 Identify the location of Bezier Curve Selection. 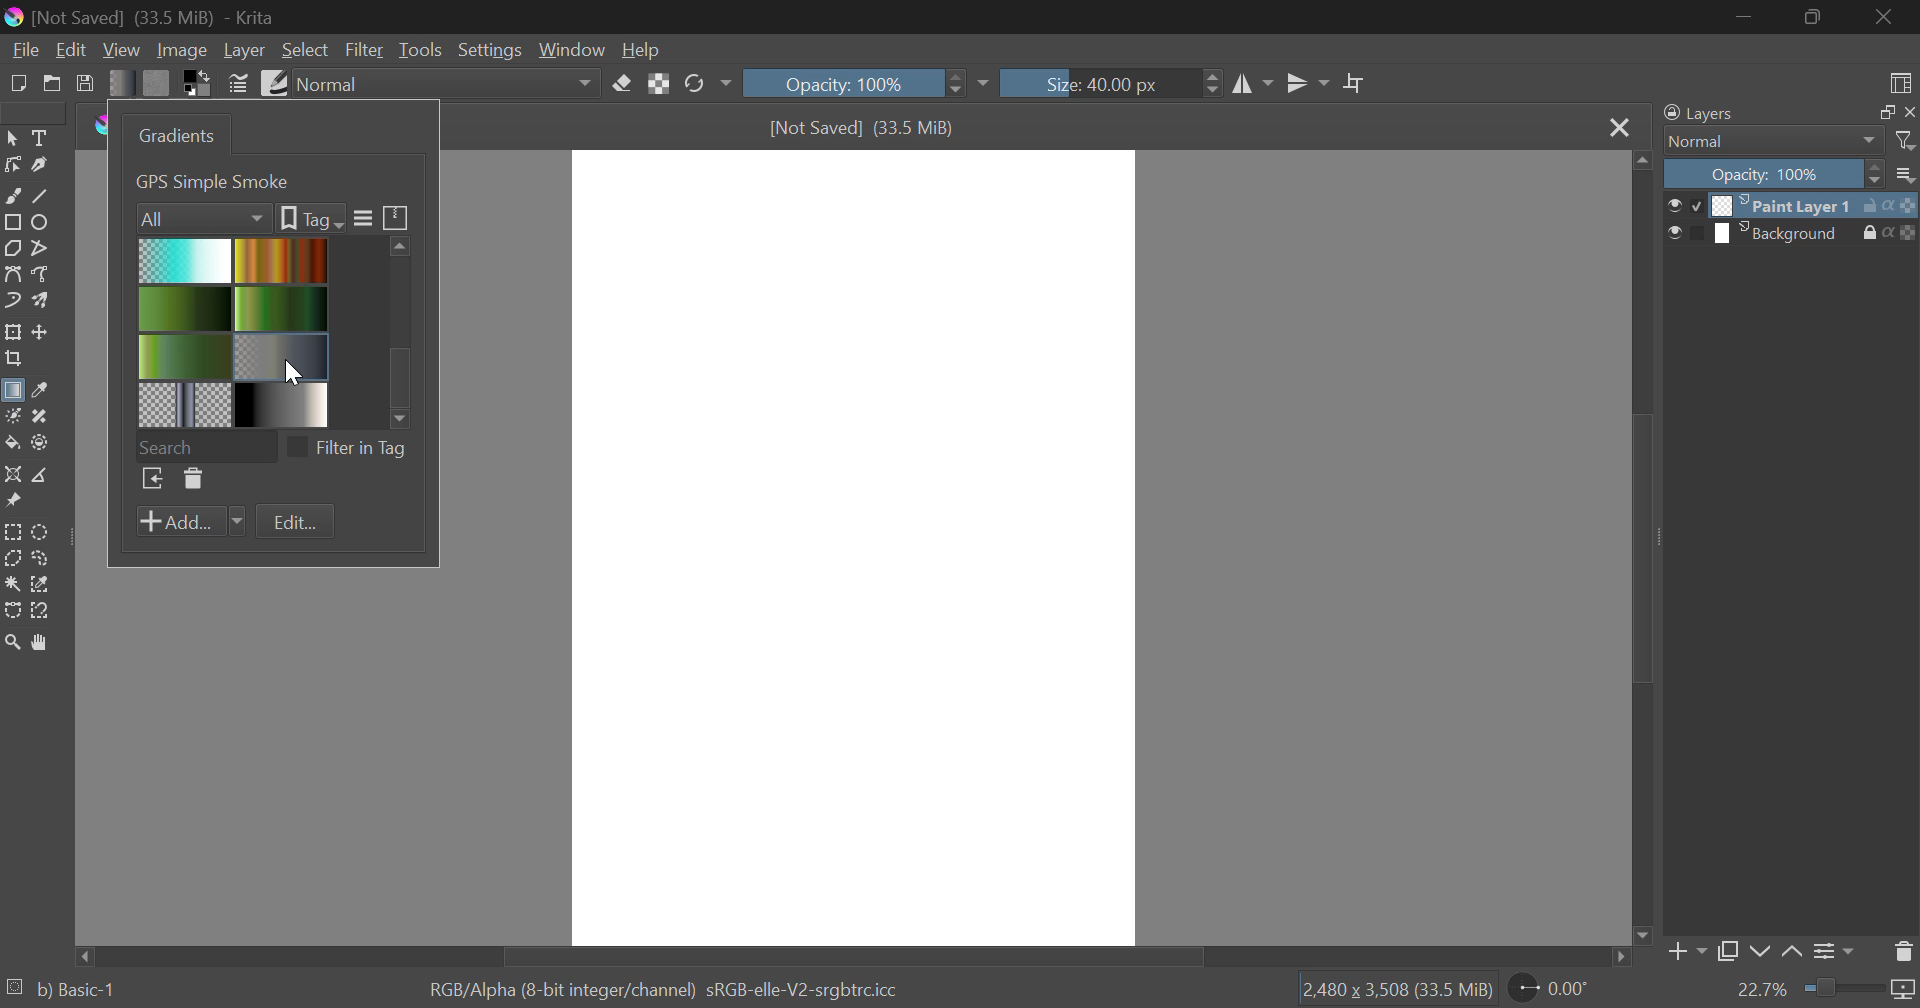
(12, 608).